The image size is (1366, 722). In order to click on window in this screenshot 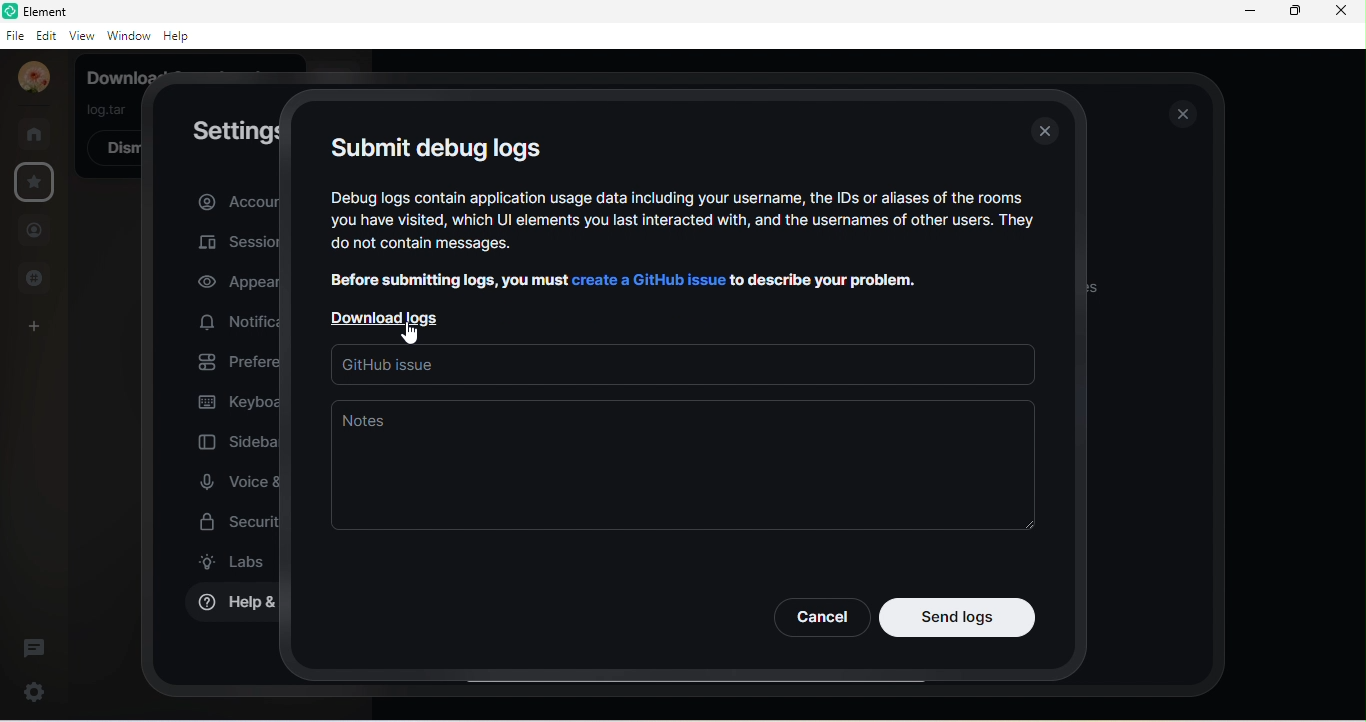, I will do `click(127, 36)`.